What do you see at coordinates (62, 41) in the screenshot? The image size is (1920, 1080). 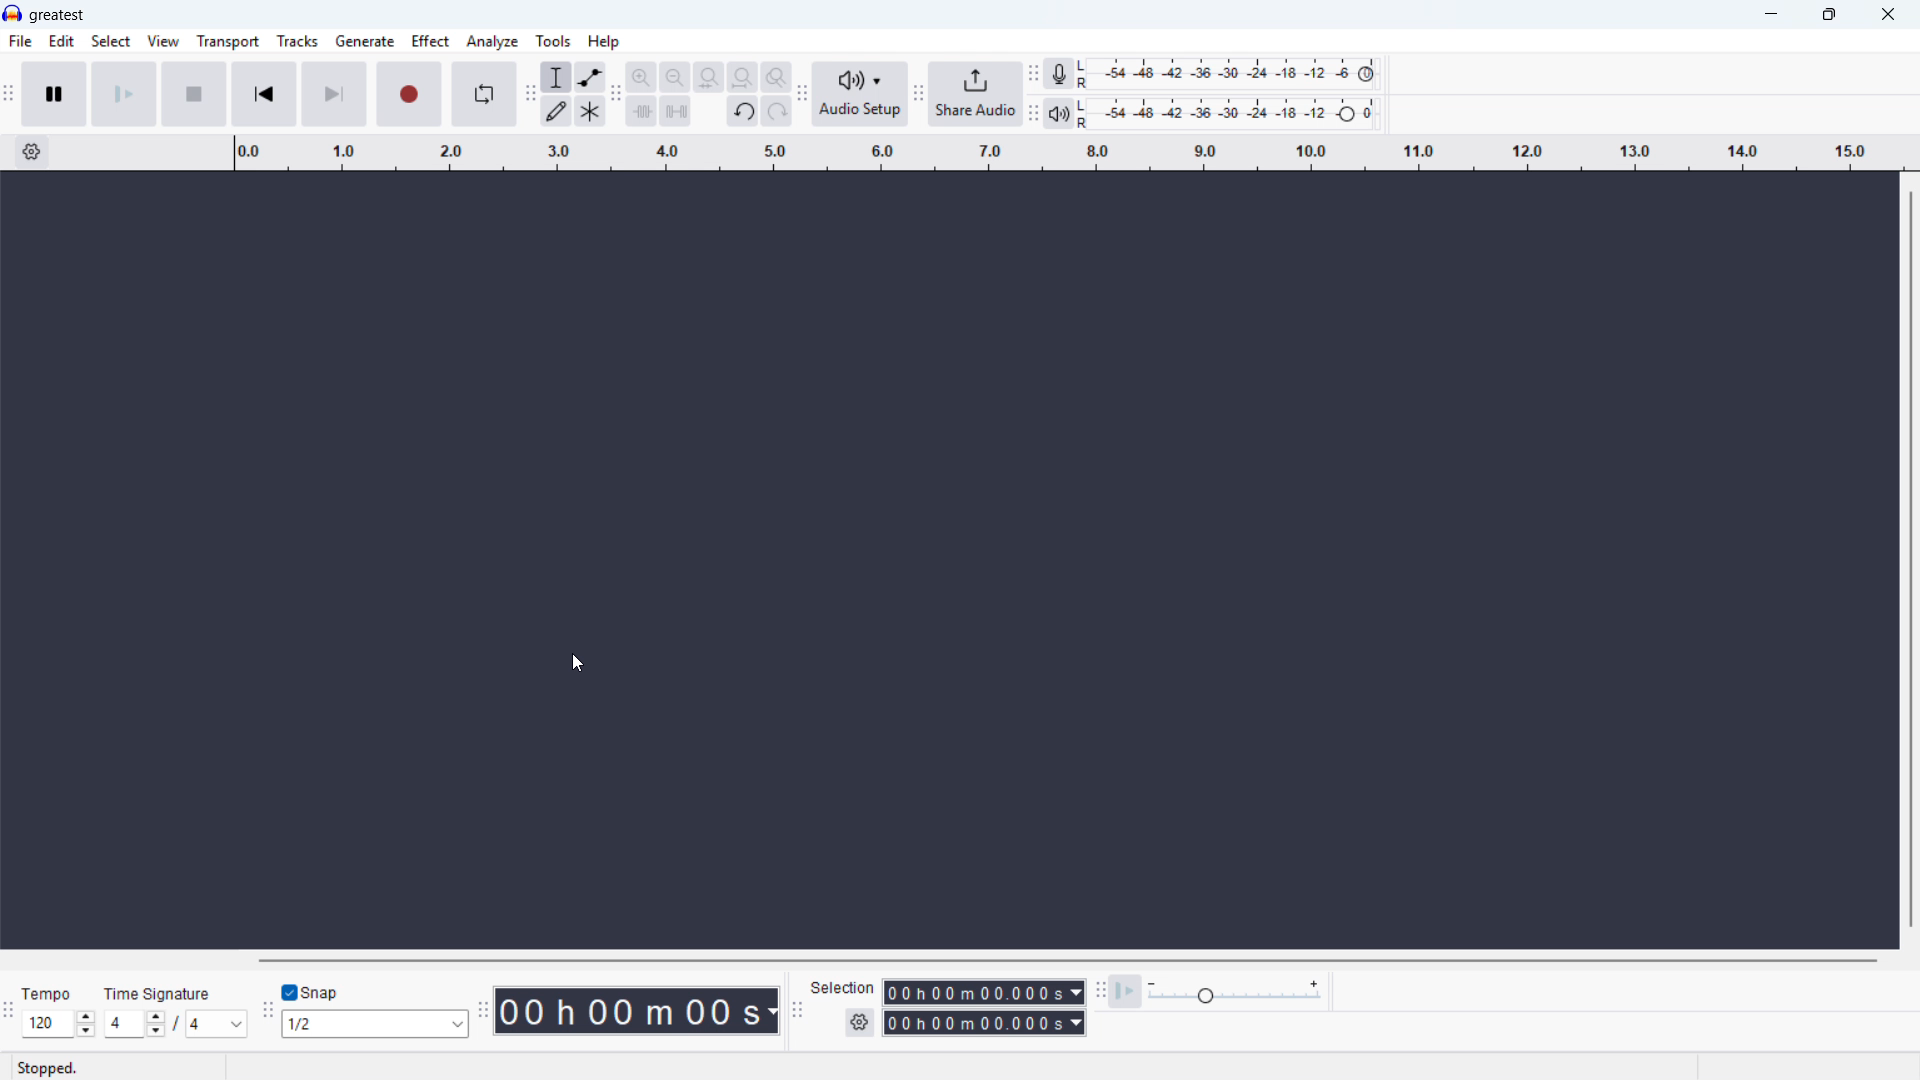 I see `Edit ` at bounding box center [62, 41].